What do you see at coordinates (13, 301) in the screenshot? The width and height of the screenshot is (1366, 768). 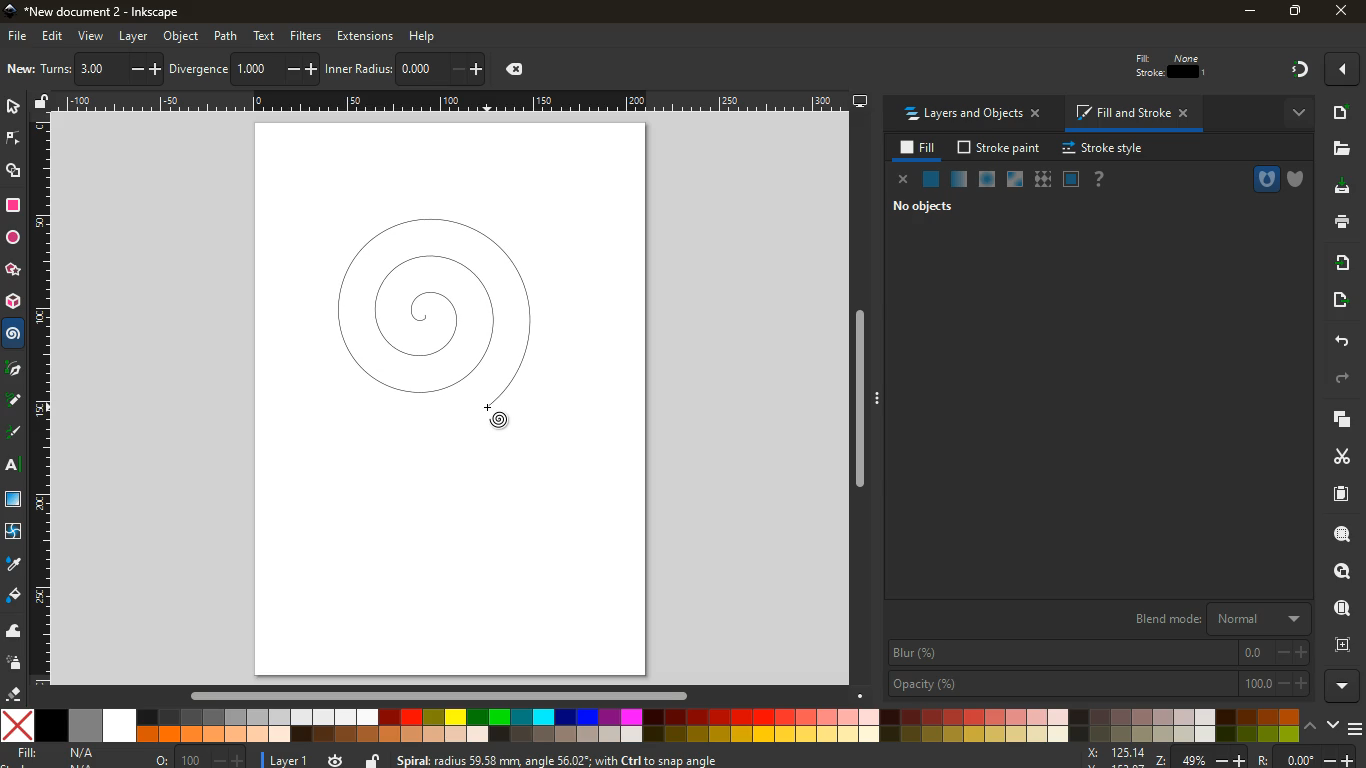 I see `3d tool box` at bounding box center [13, 301].